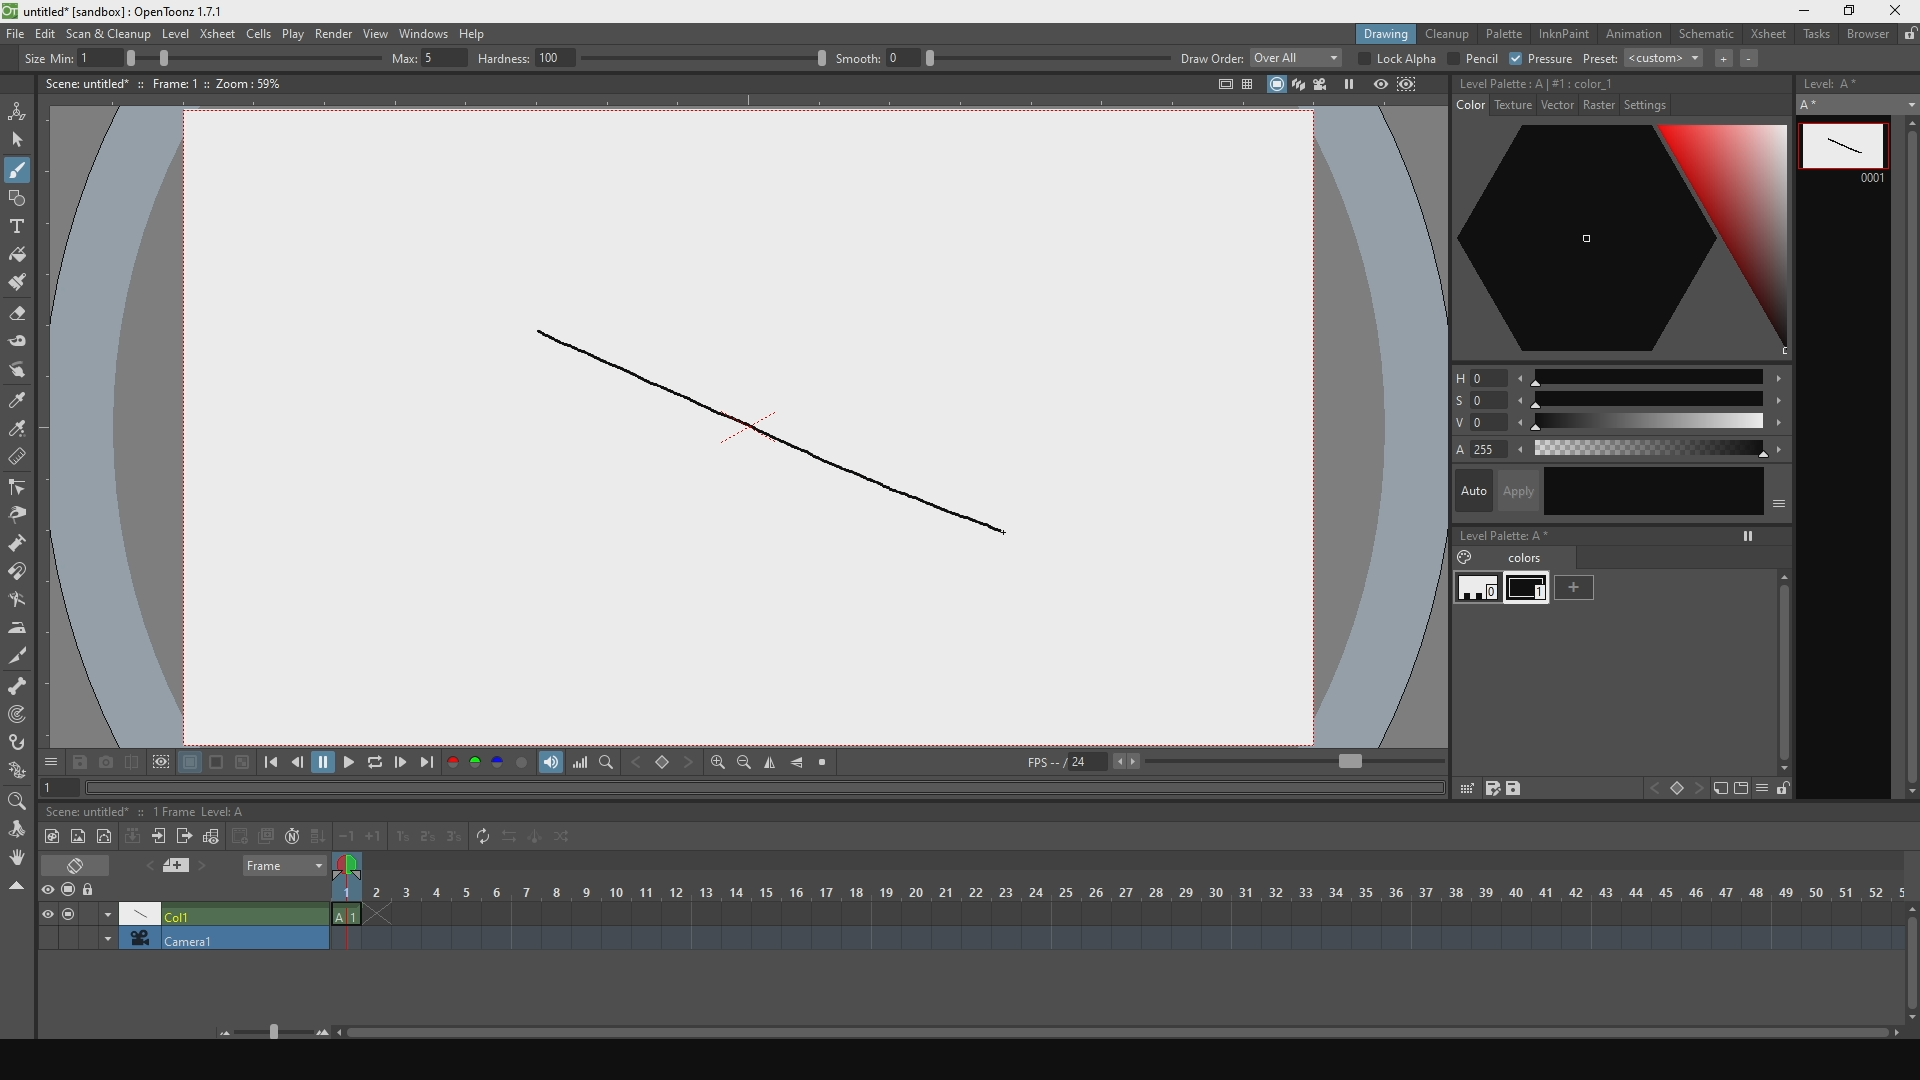 The width and height of the screenshot is (1920, 1080). I want to click on layers, so click(1296, 86).